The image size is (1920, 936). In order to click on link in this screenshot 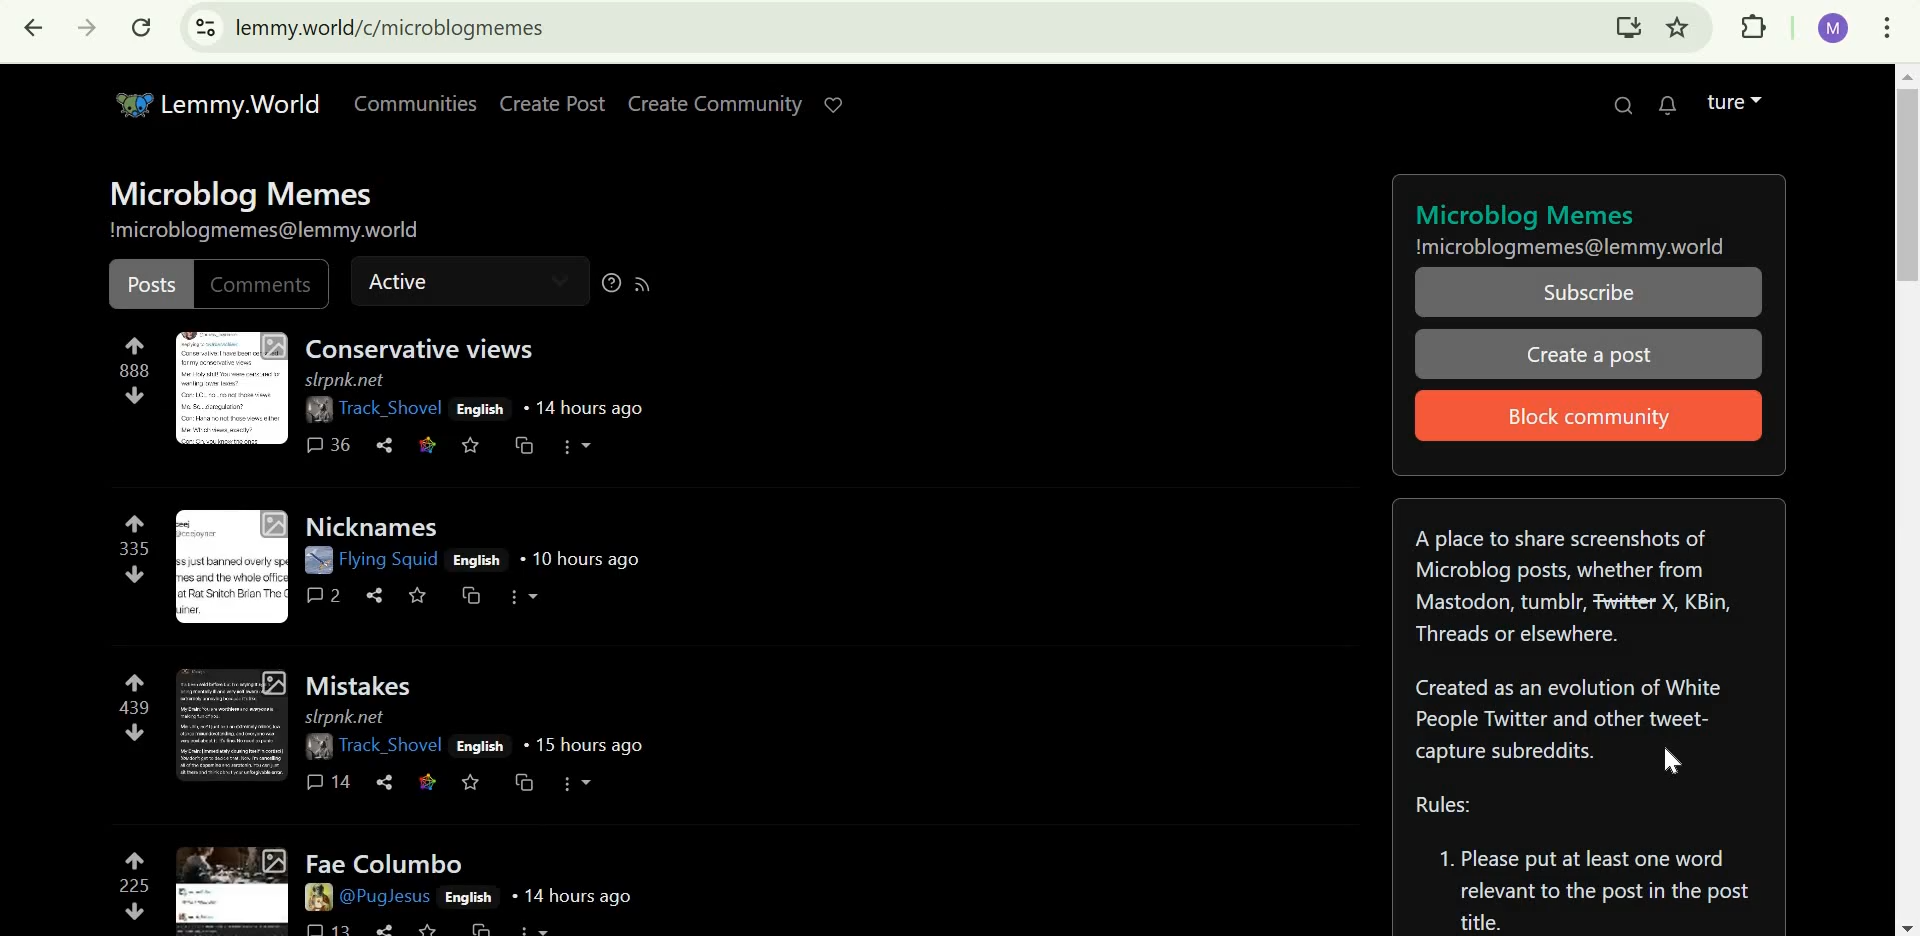, I will do `click(428, 783)`.